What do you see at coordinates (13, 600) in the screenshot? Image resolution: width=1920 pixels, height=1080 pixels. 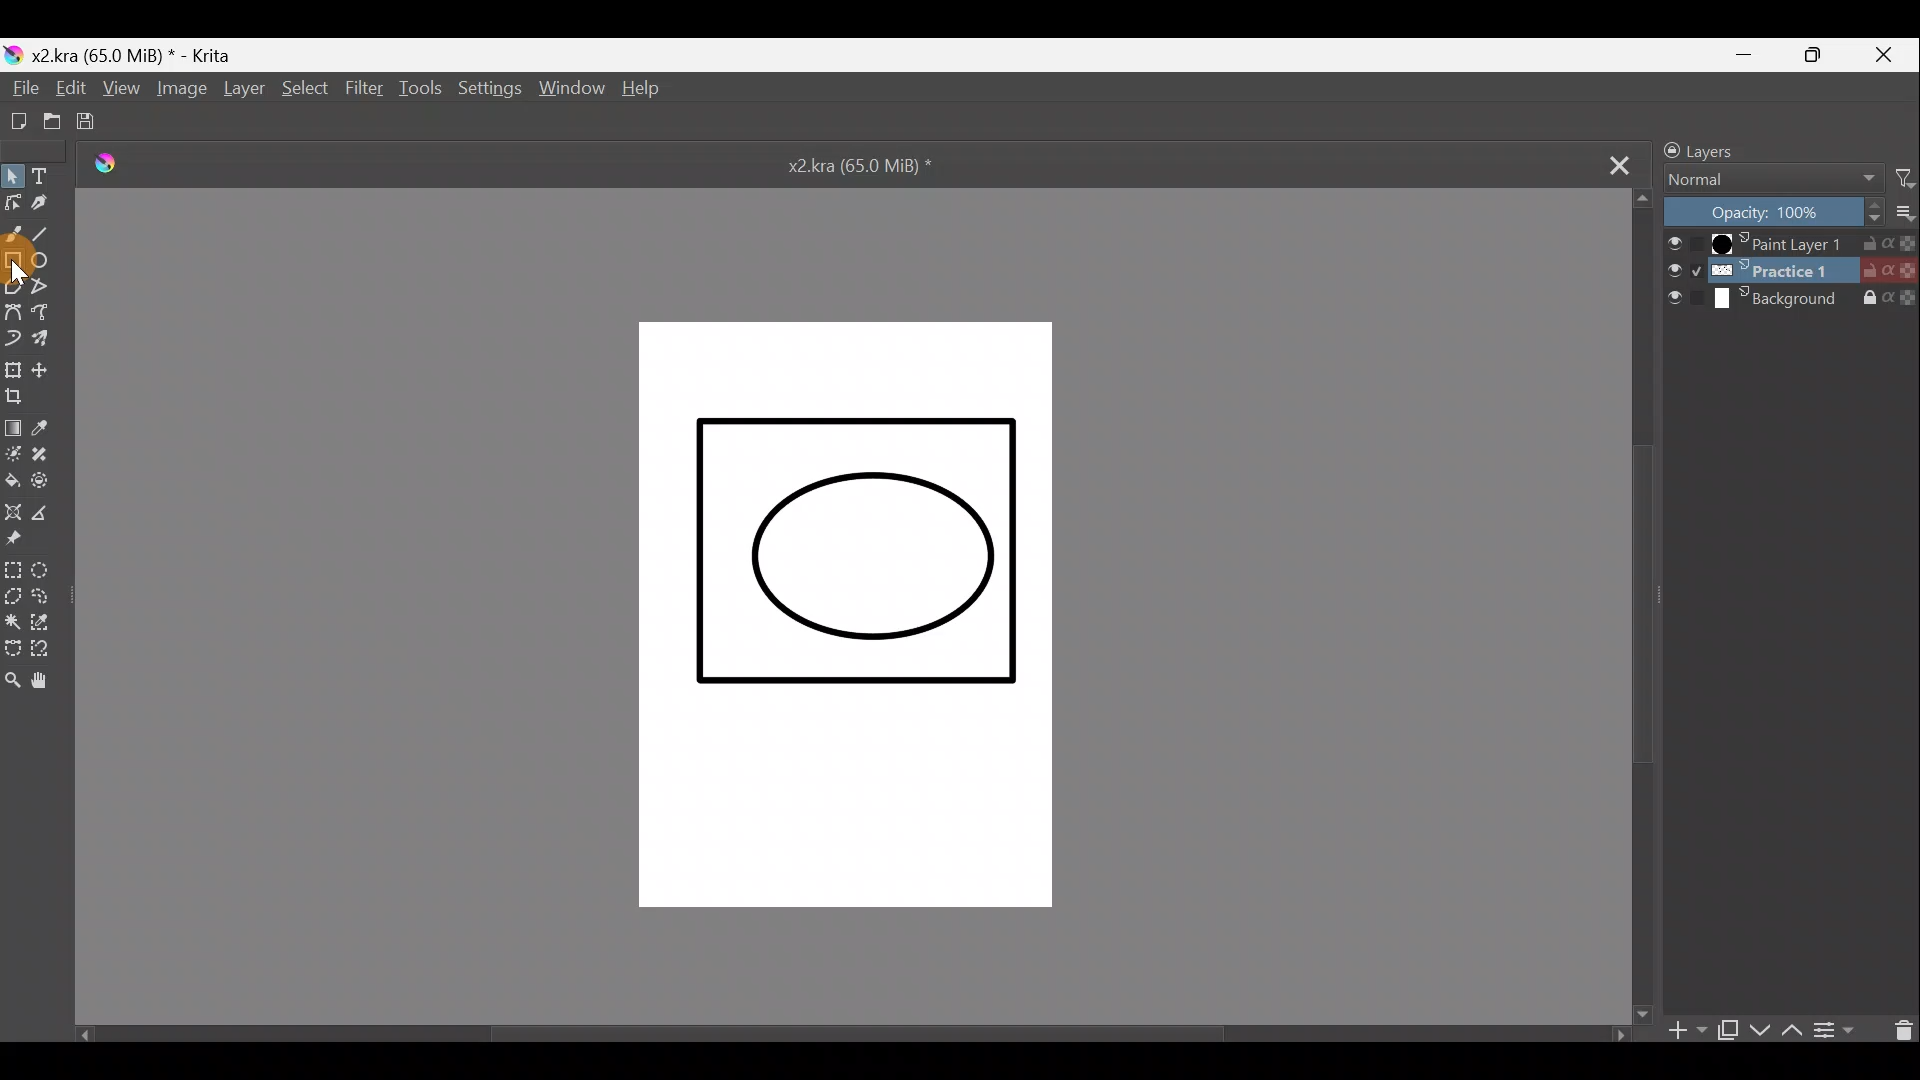 I see `Polygonal selection tool` at bounding box center [13, 600].